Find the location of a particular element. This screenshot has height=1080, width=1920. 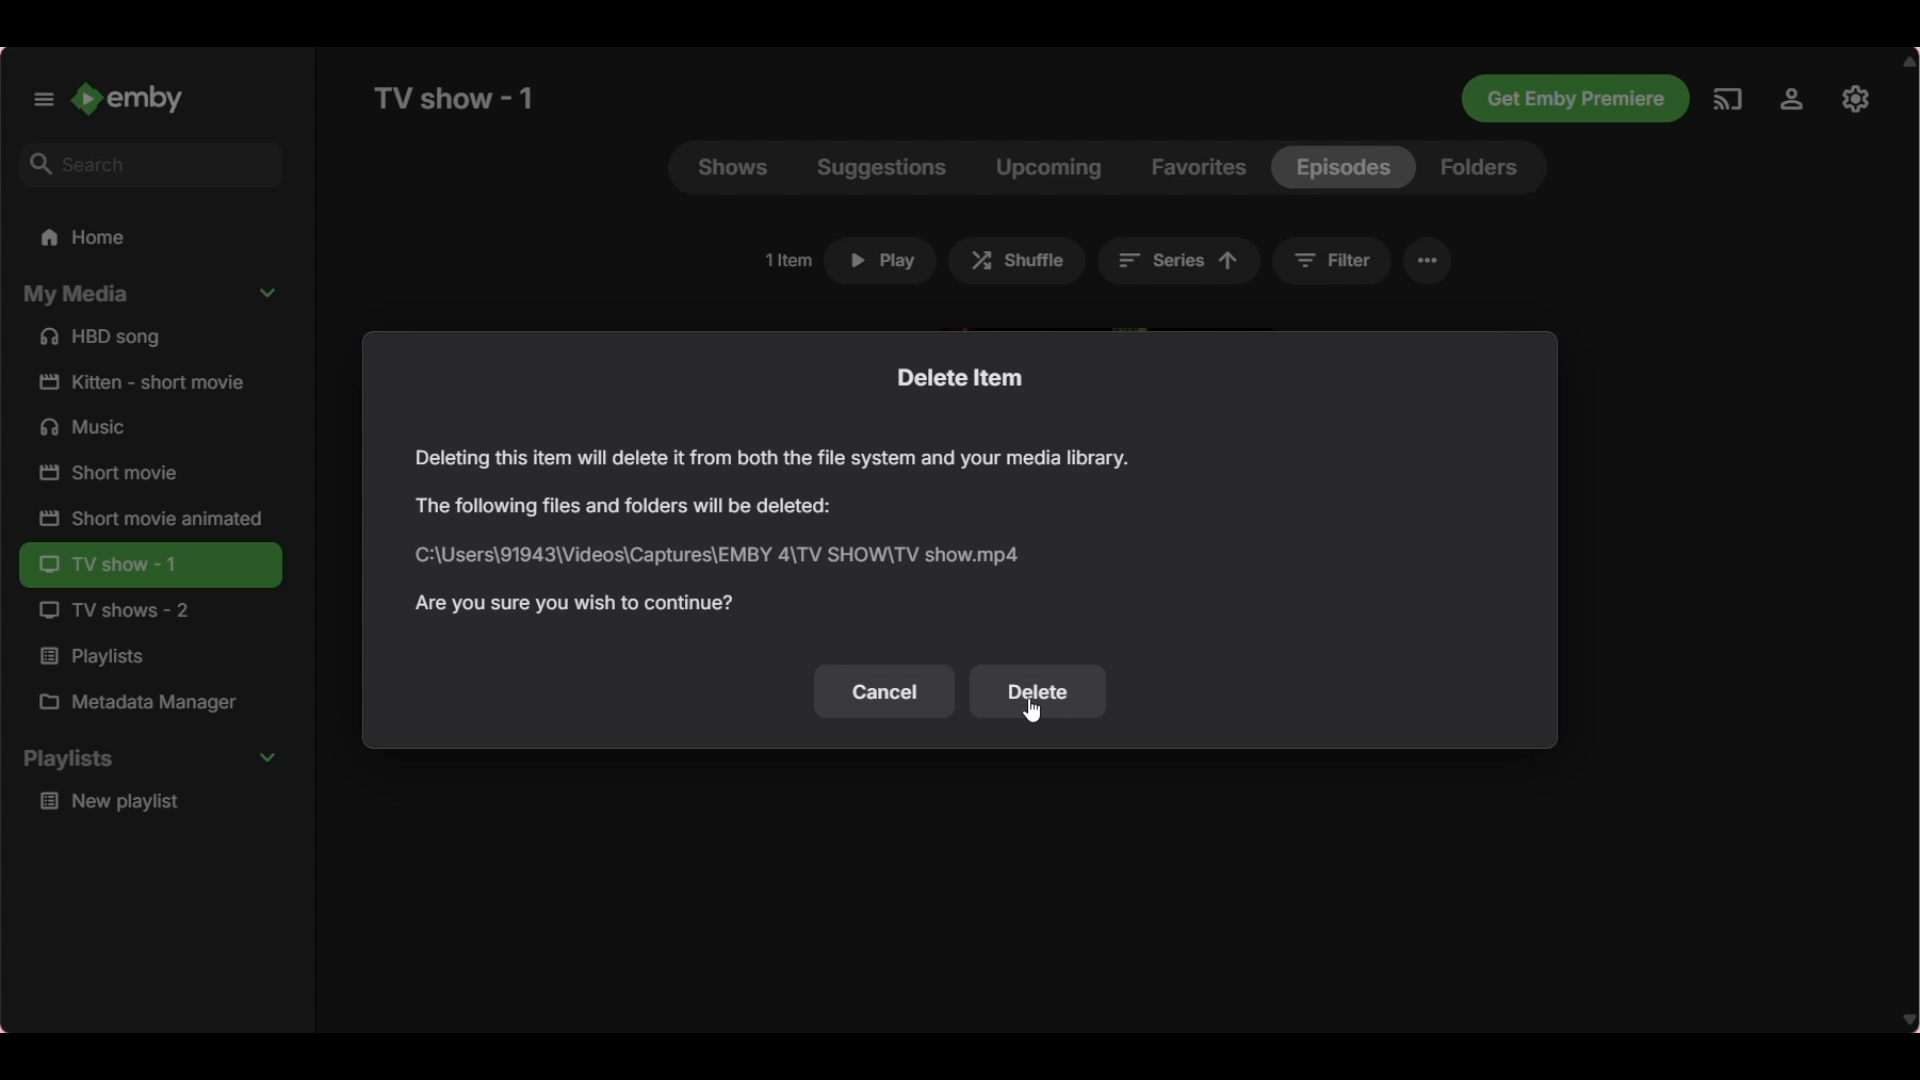

Collapse My media is located at coordinates (149, 295).